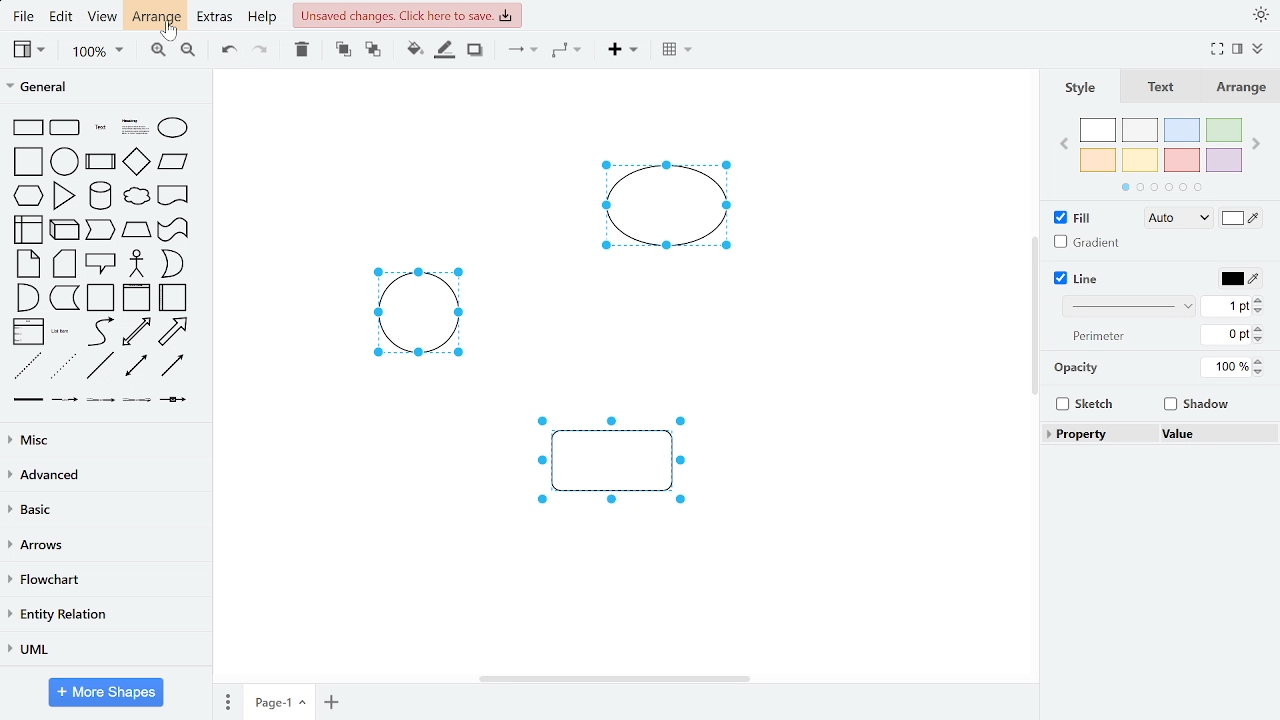 The width and height of the screenshot is (1280, 720). Describe the element at coordinates (29, 194) in the screenshot. I see `hexagon` at that location.